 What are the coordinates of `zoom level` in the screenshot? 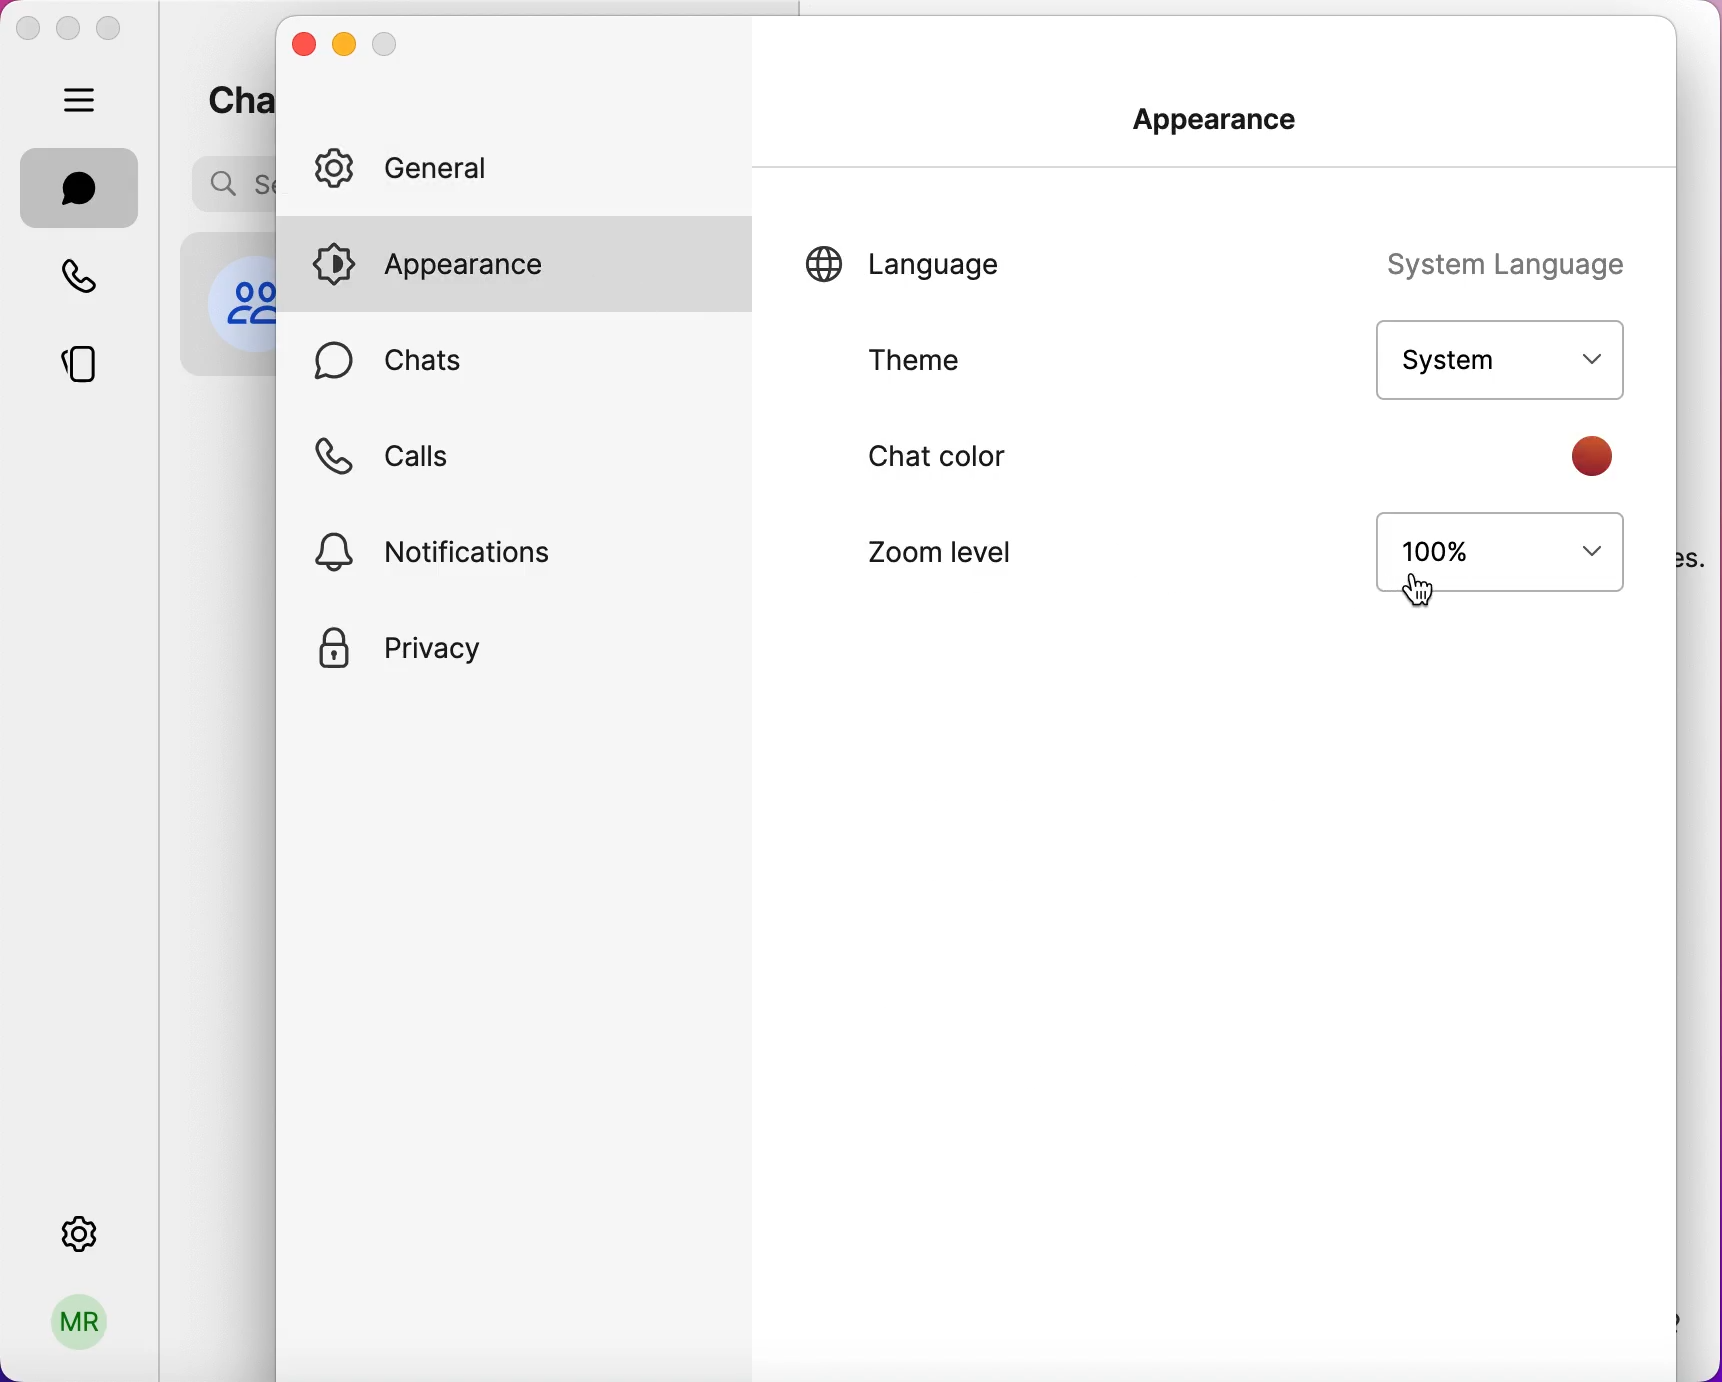 It's located at (1021, 553).